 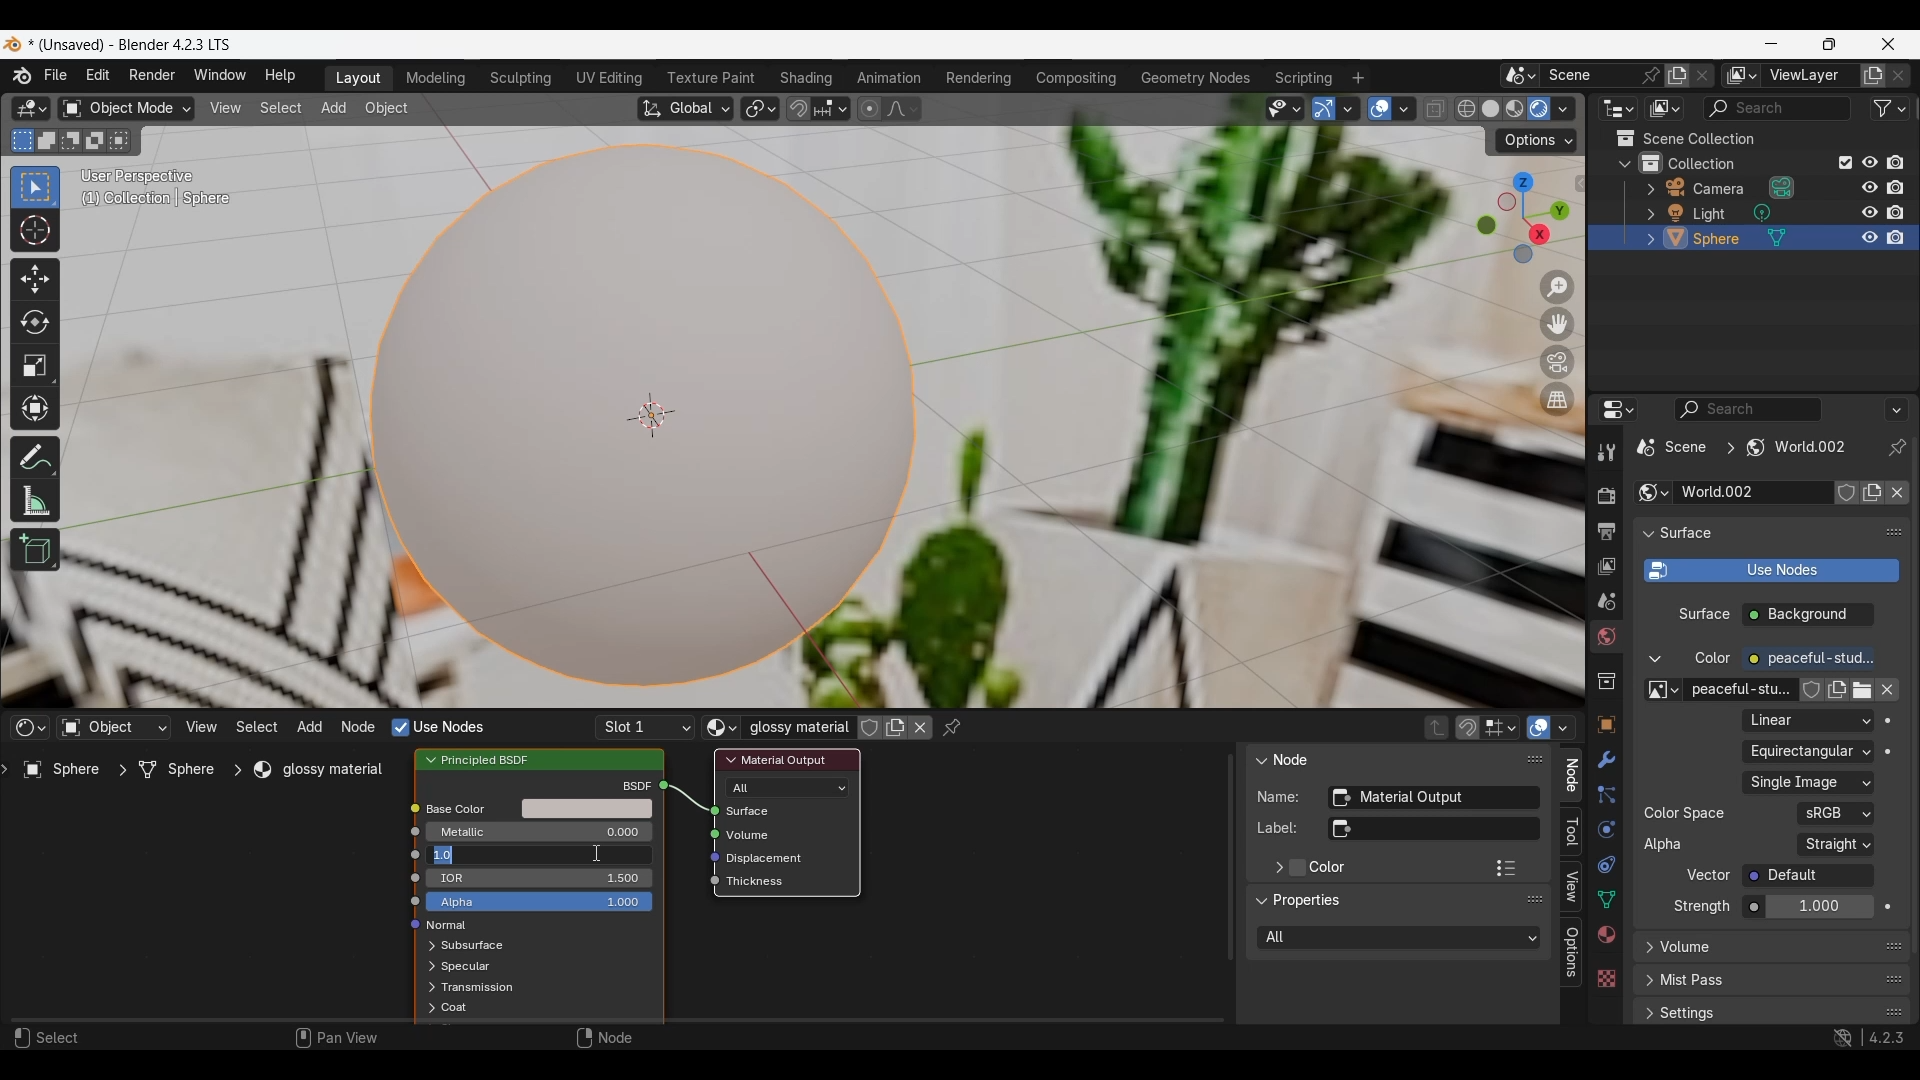 I want to click on icon, so click(x=404, y=876).